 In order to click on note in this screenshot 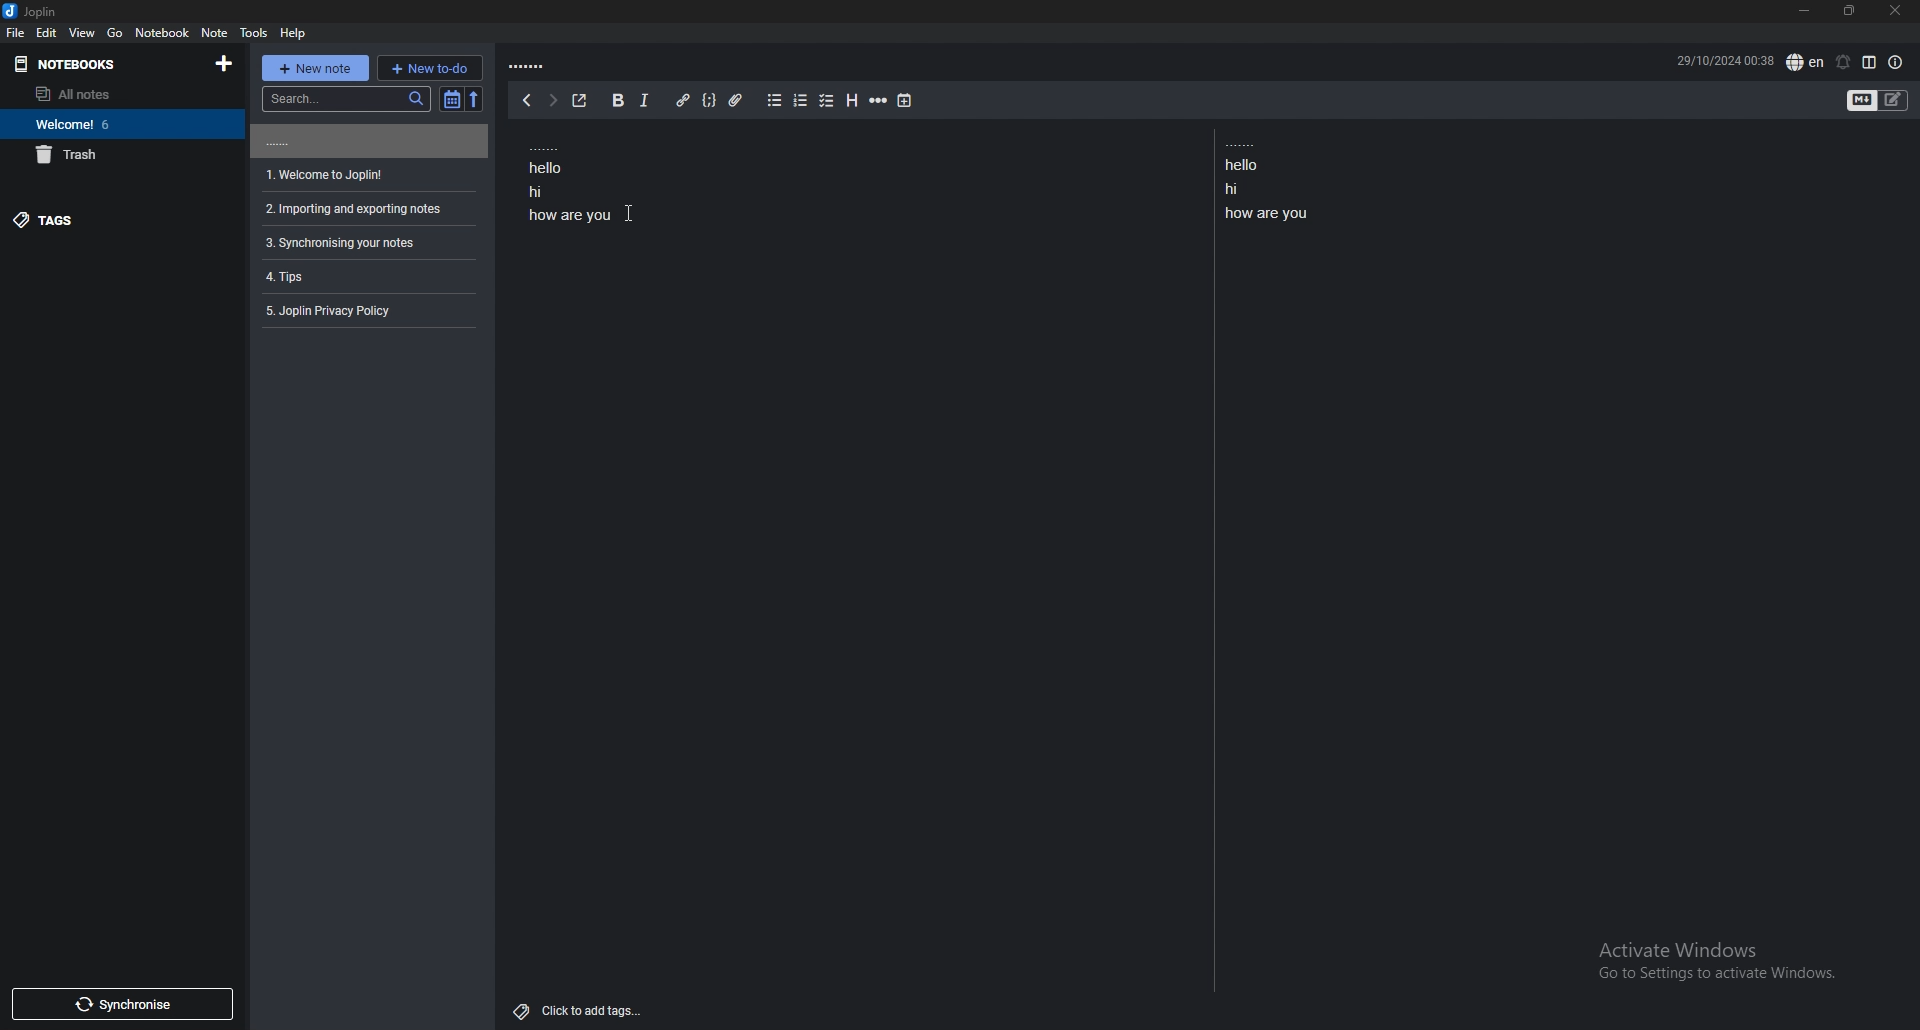, I will do `click(366, 175)`.